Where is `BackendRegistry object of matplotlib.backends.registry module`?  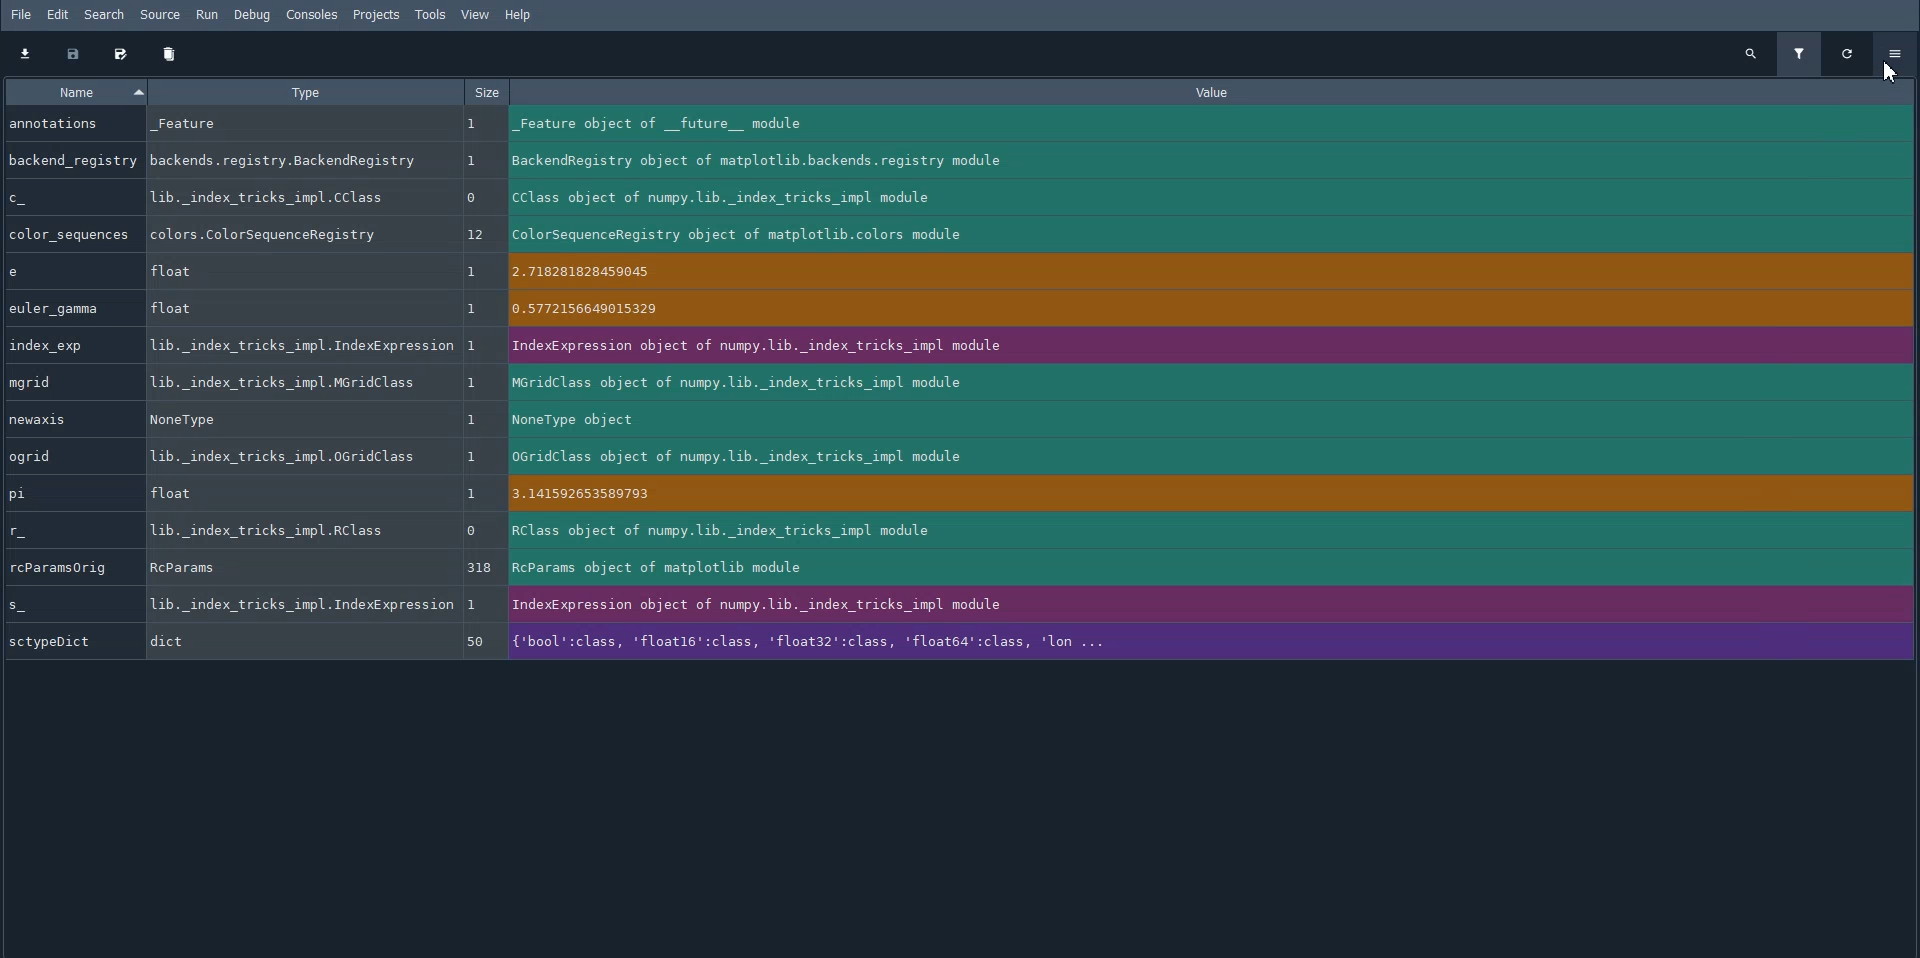
BackendRegistry object of matplotlib.backends.registry module is located at coordinates (1205, 161).